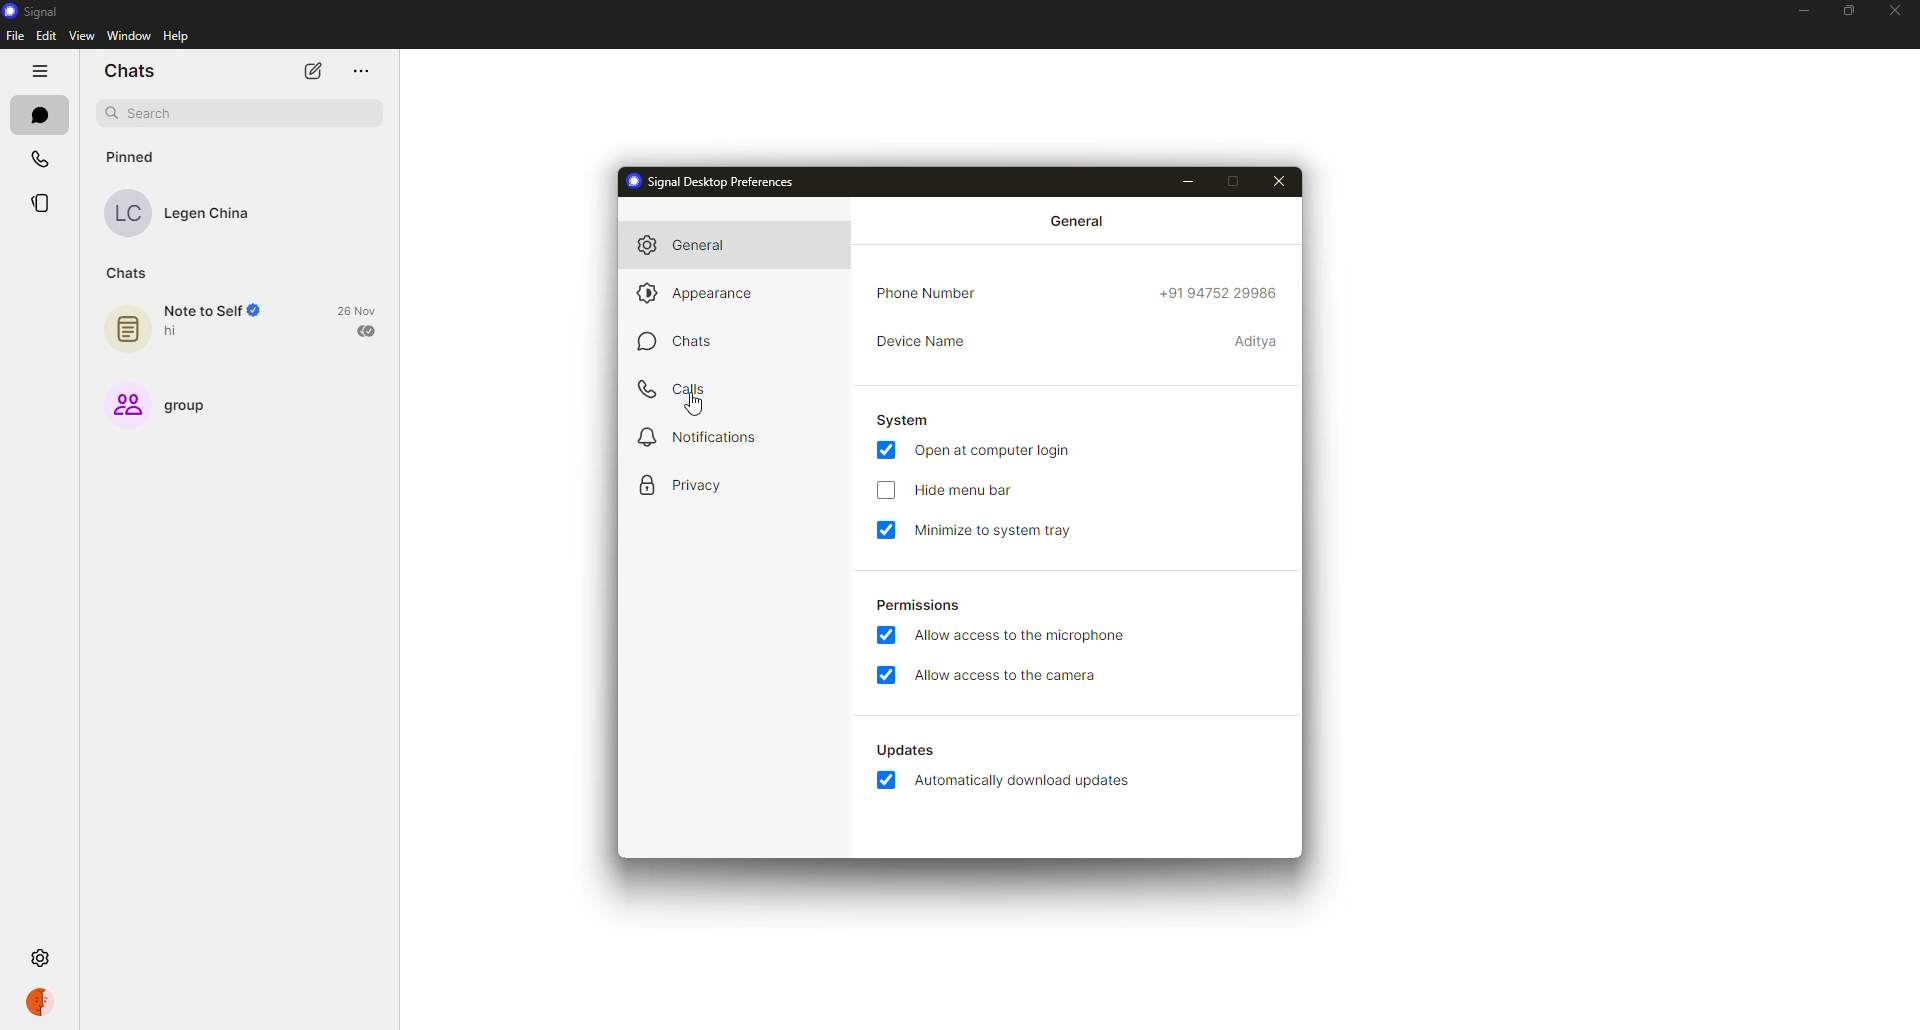  I want to click on cursor, so click(696, 406).